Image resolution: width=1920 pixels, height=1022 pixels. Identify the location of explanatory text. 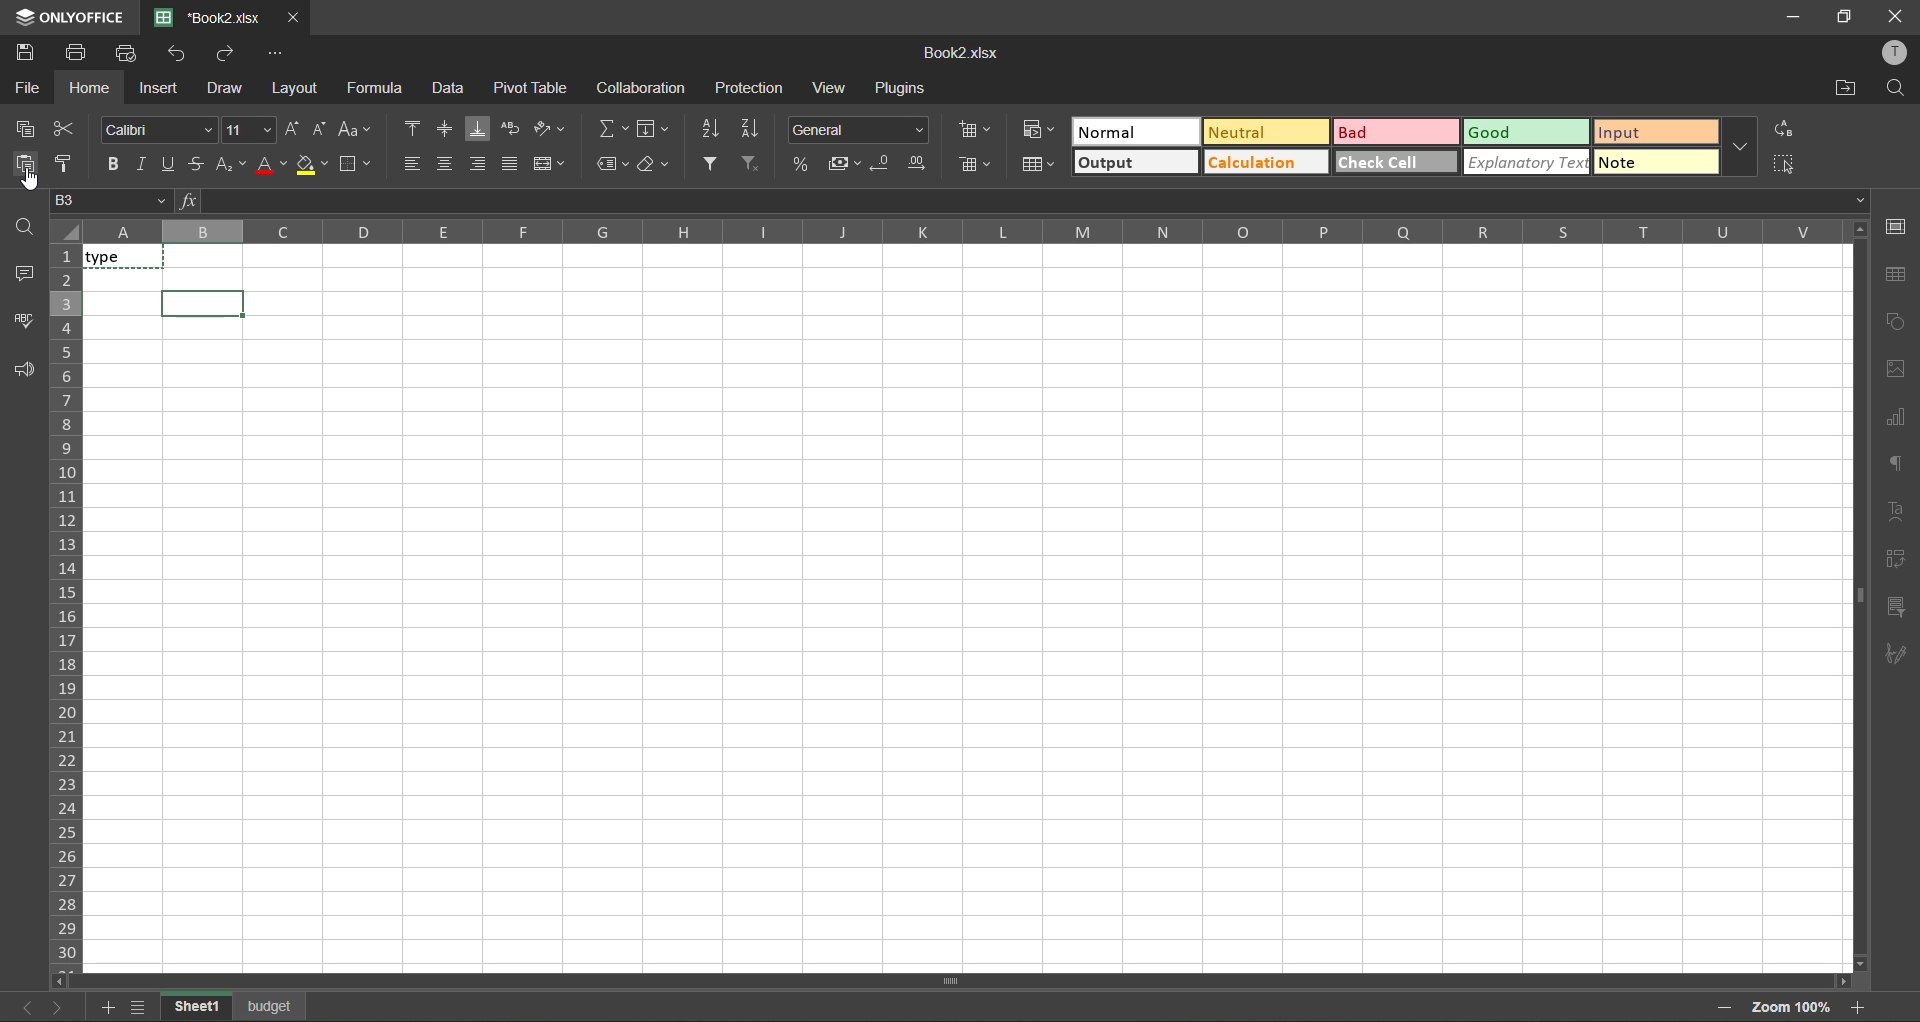
(1526, 162).